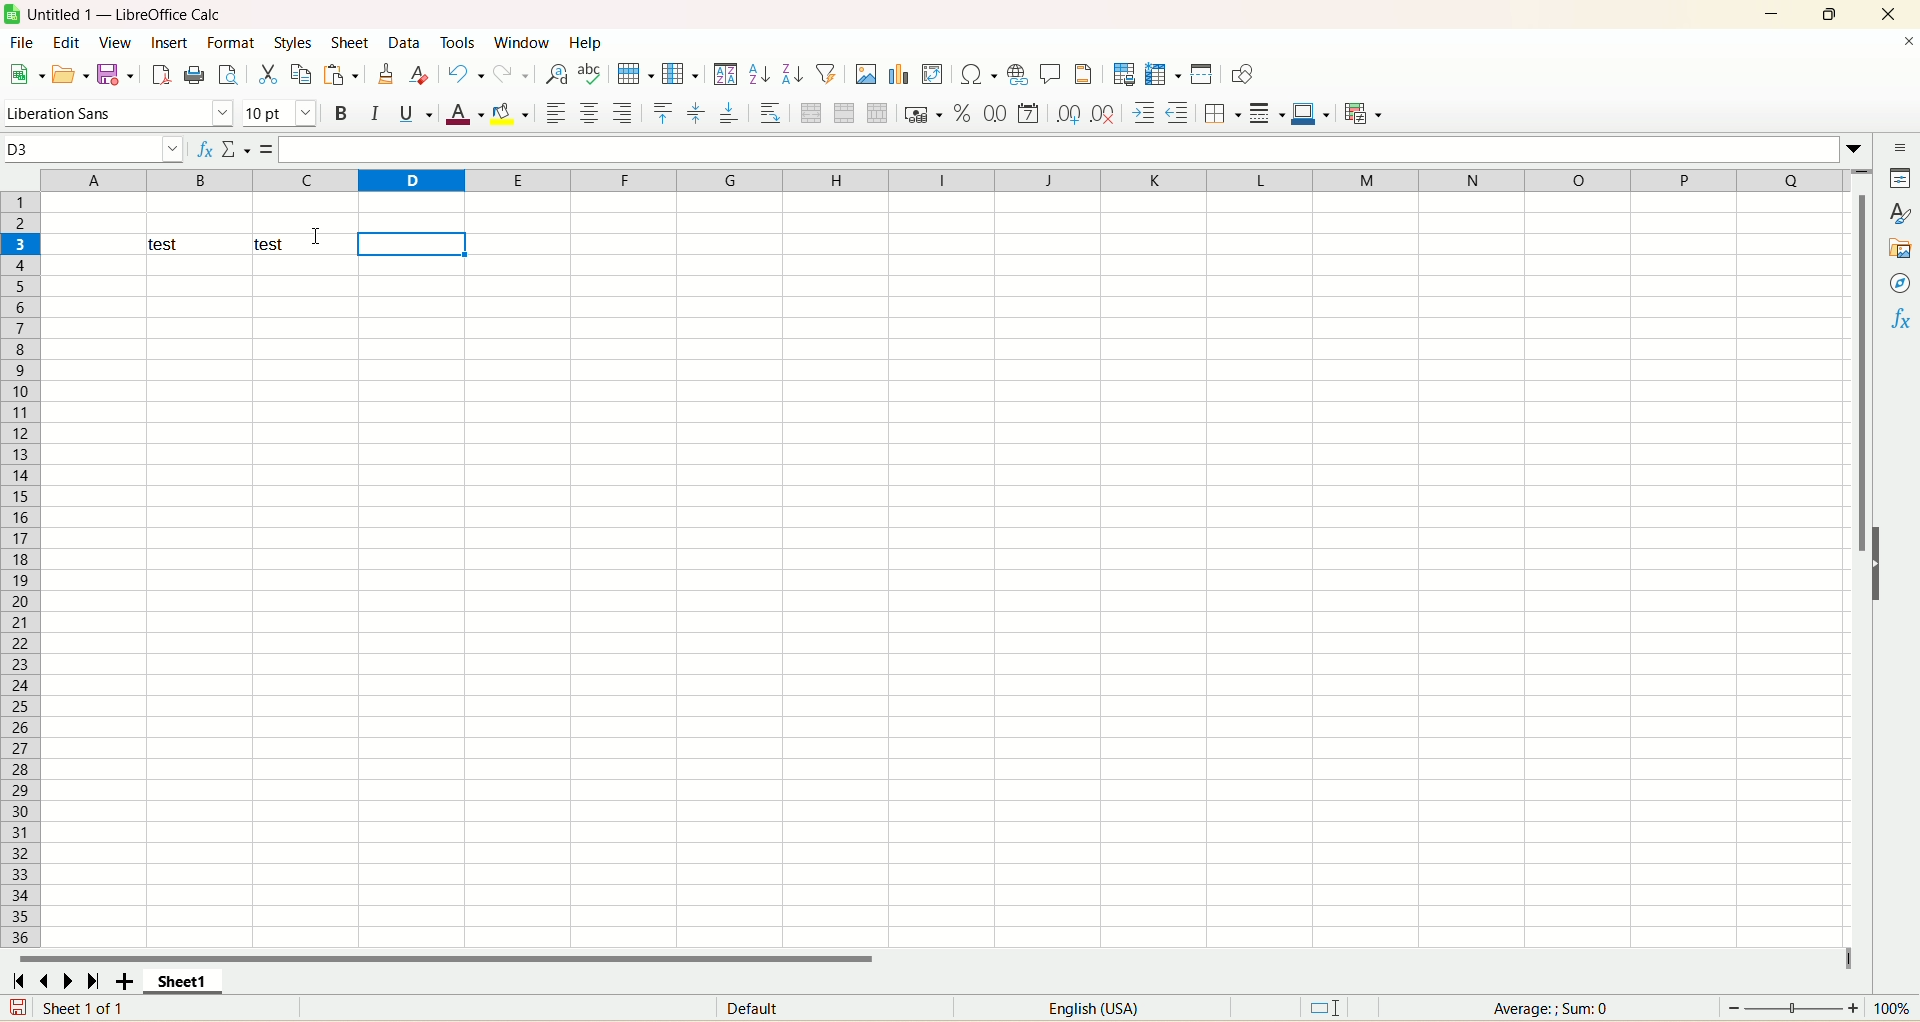  What do you see at coordinates (115, 43) in the screenshot?
I see `view` at bounding box center [115, 43].